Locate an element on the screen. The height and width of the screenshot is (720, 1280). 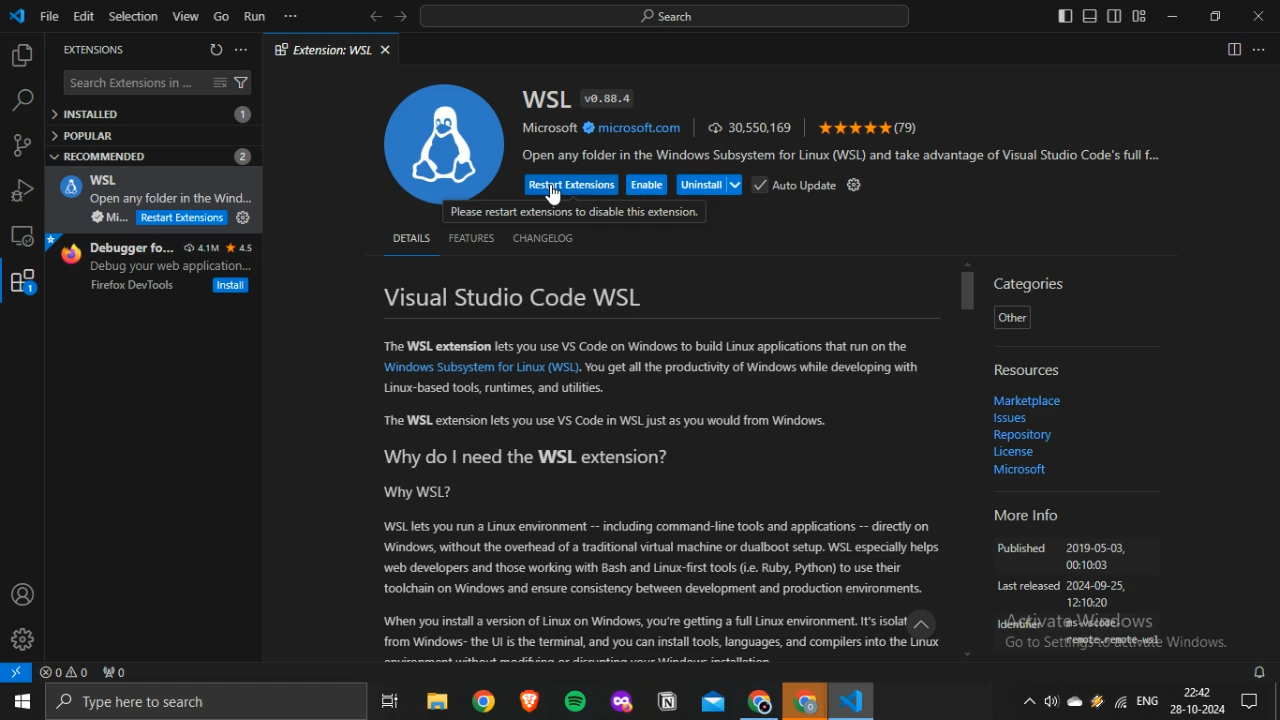
More actions... is located at coordinates (1259, 49).